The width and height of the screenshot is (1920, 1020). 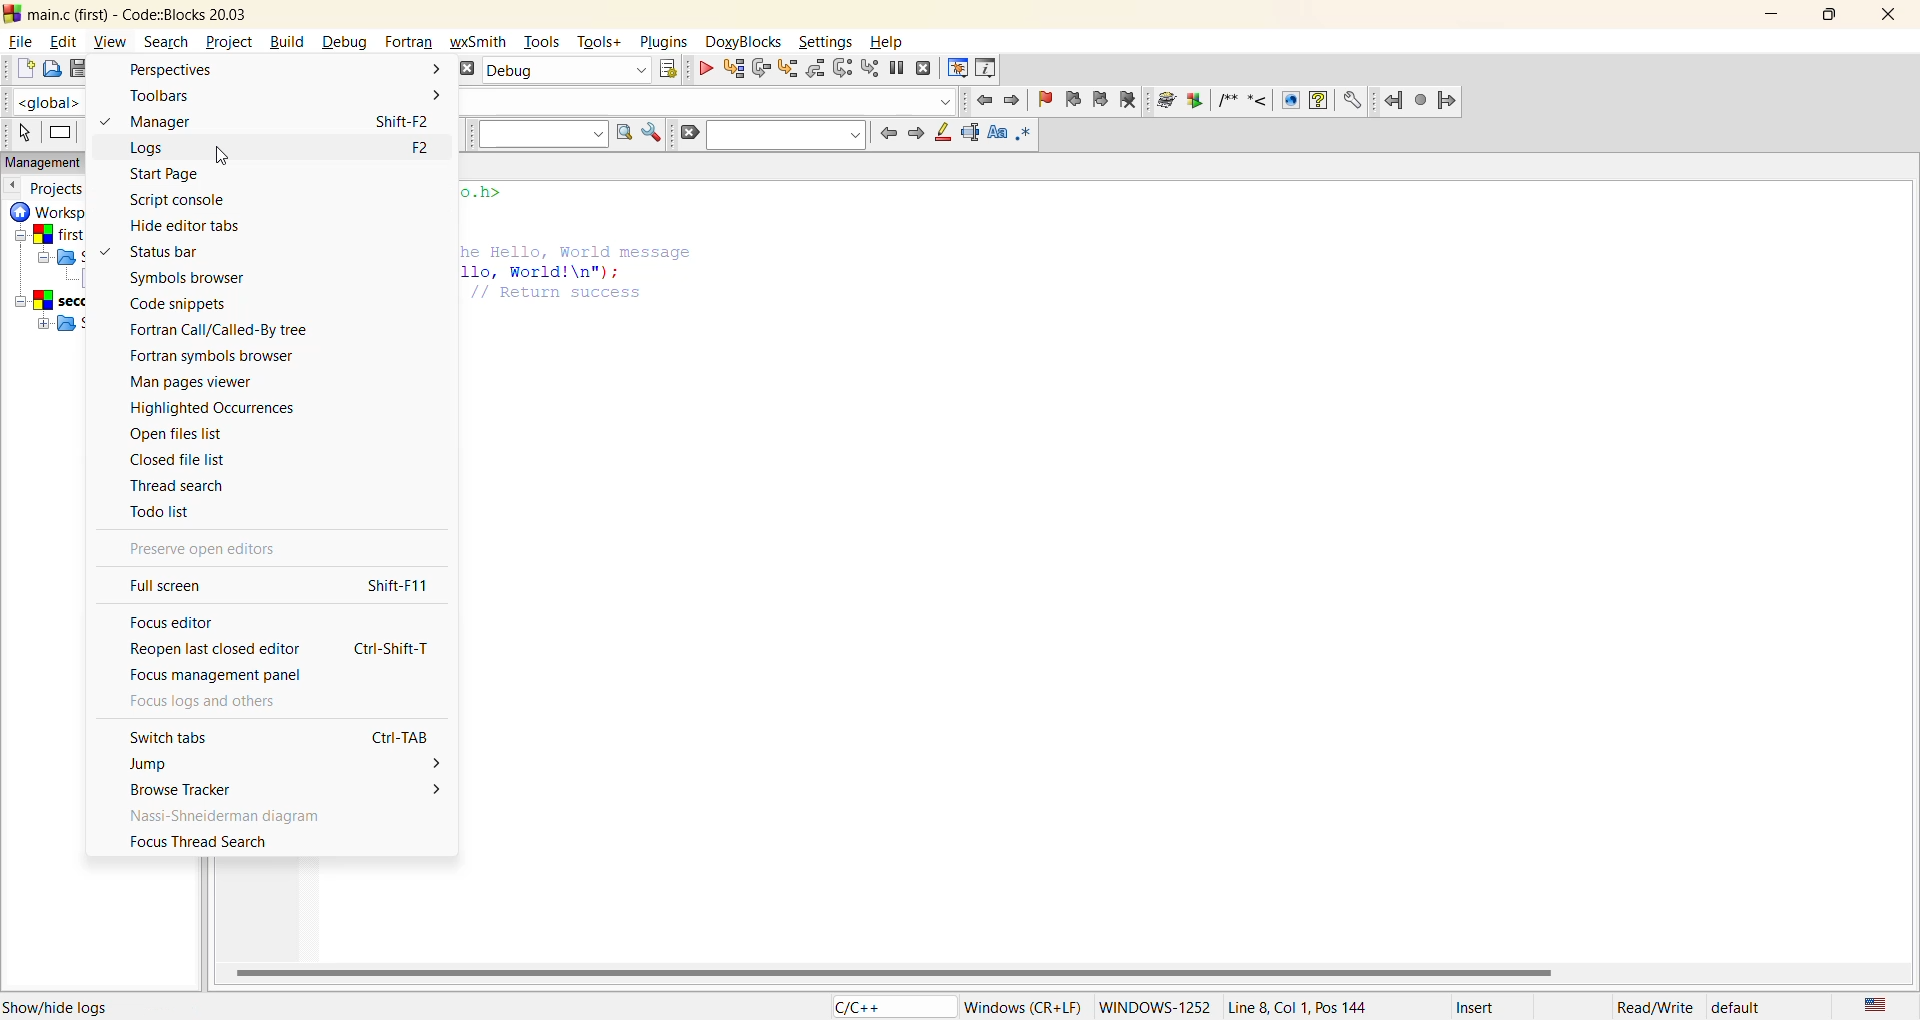 What do you see at coordinates (1180, 101) in the screenshot?
I see `doxyblocks` at bounding box center [1180, 101].